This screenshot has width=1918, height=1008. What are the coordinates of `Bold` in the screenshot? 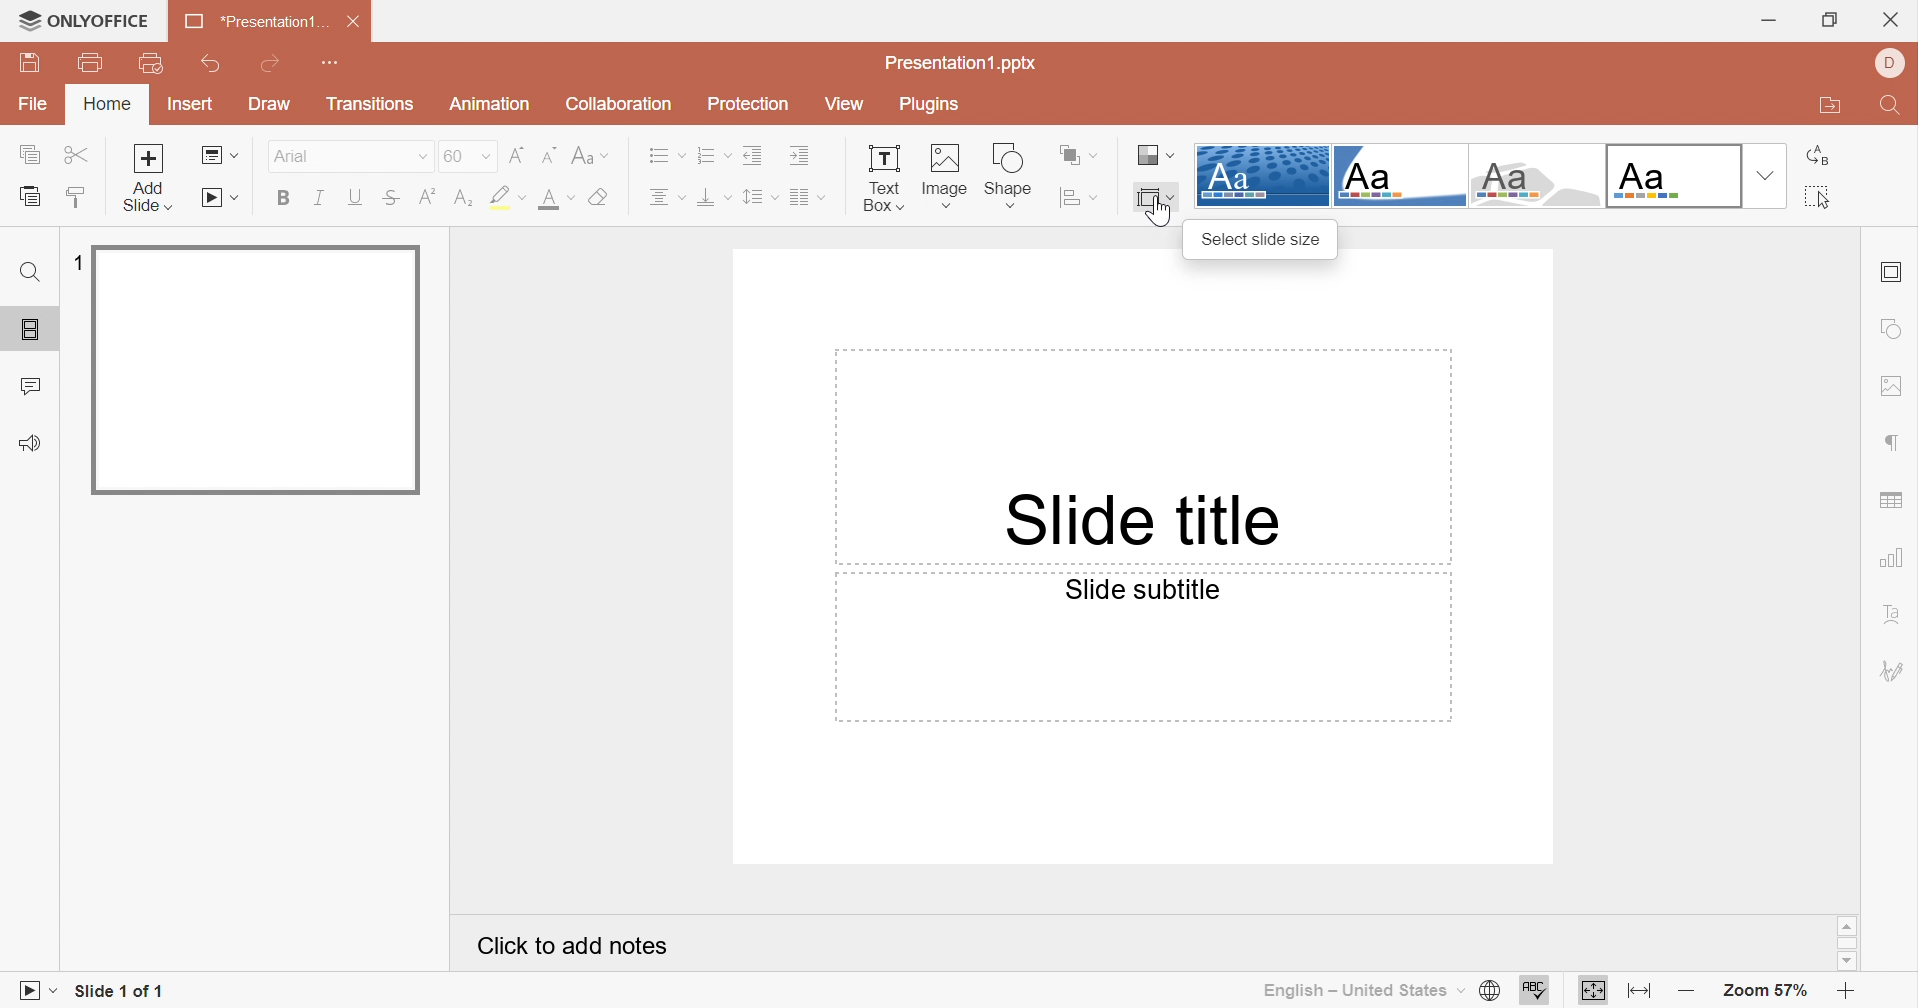 It's located at (284, 197).